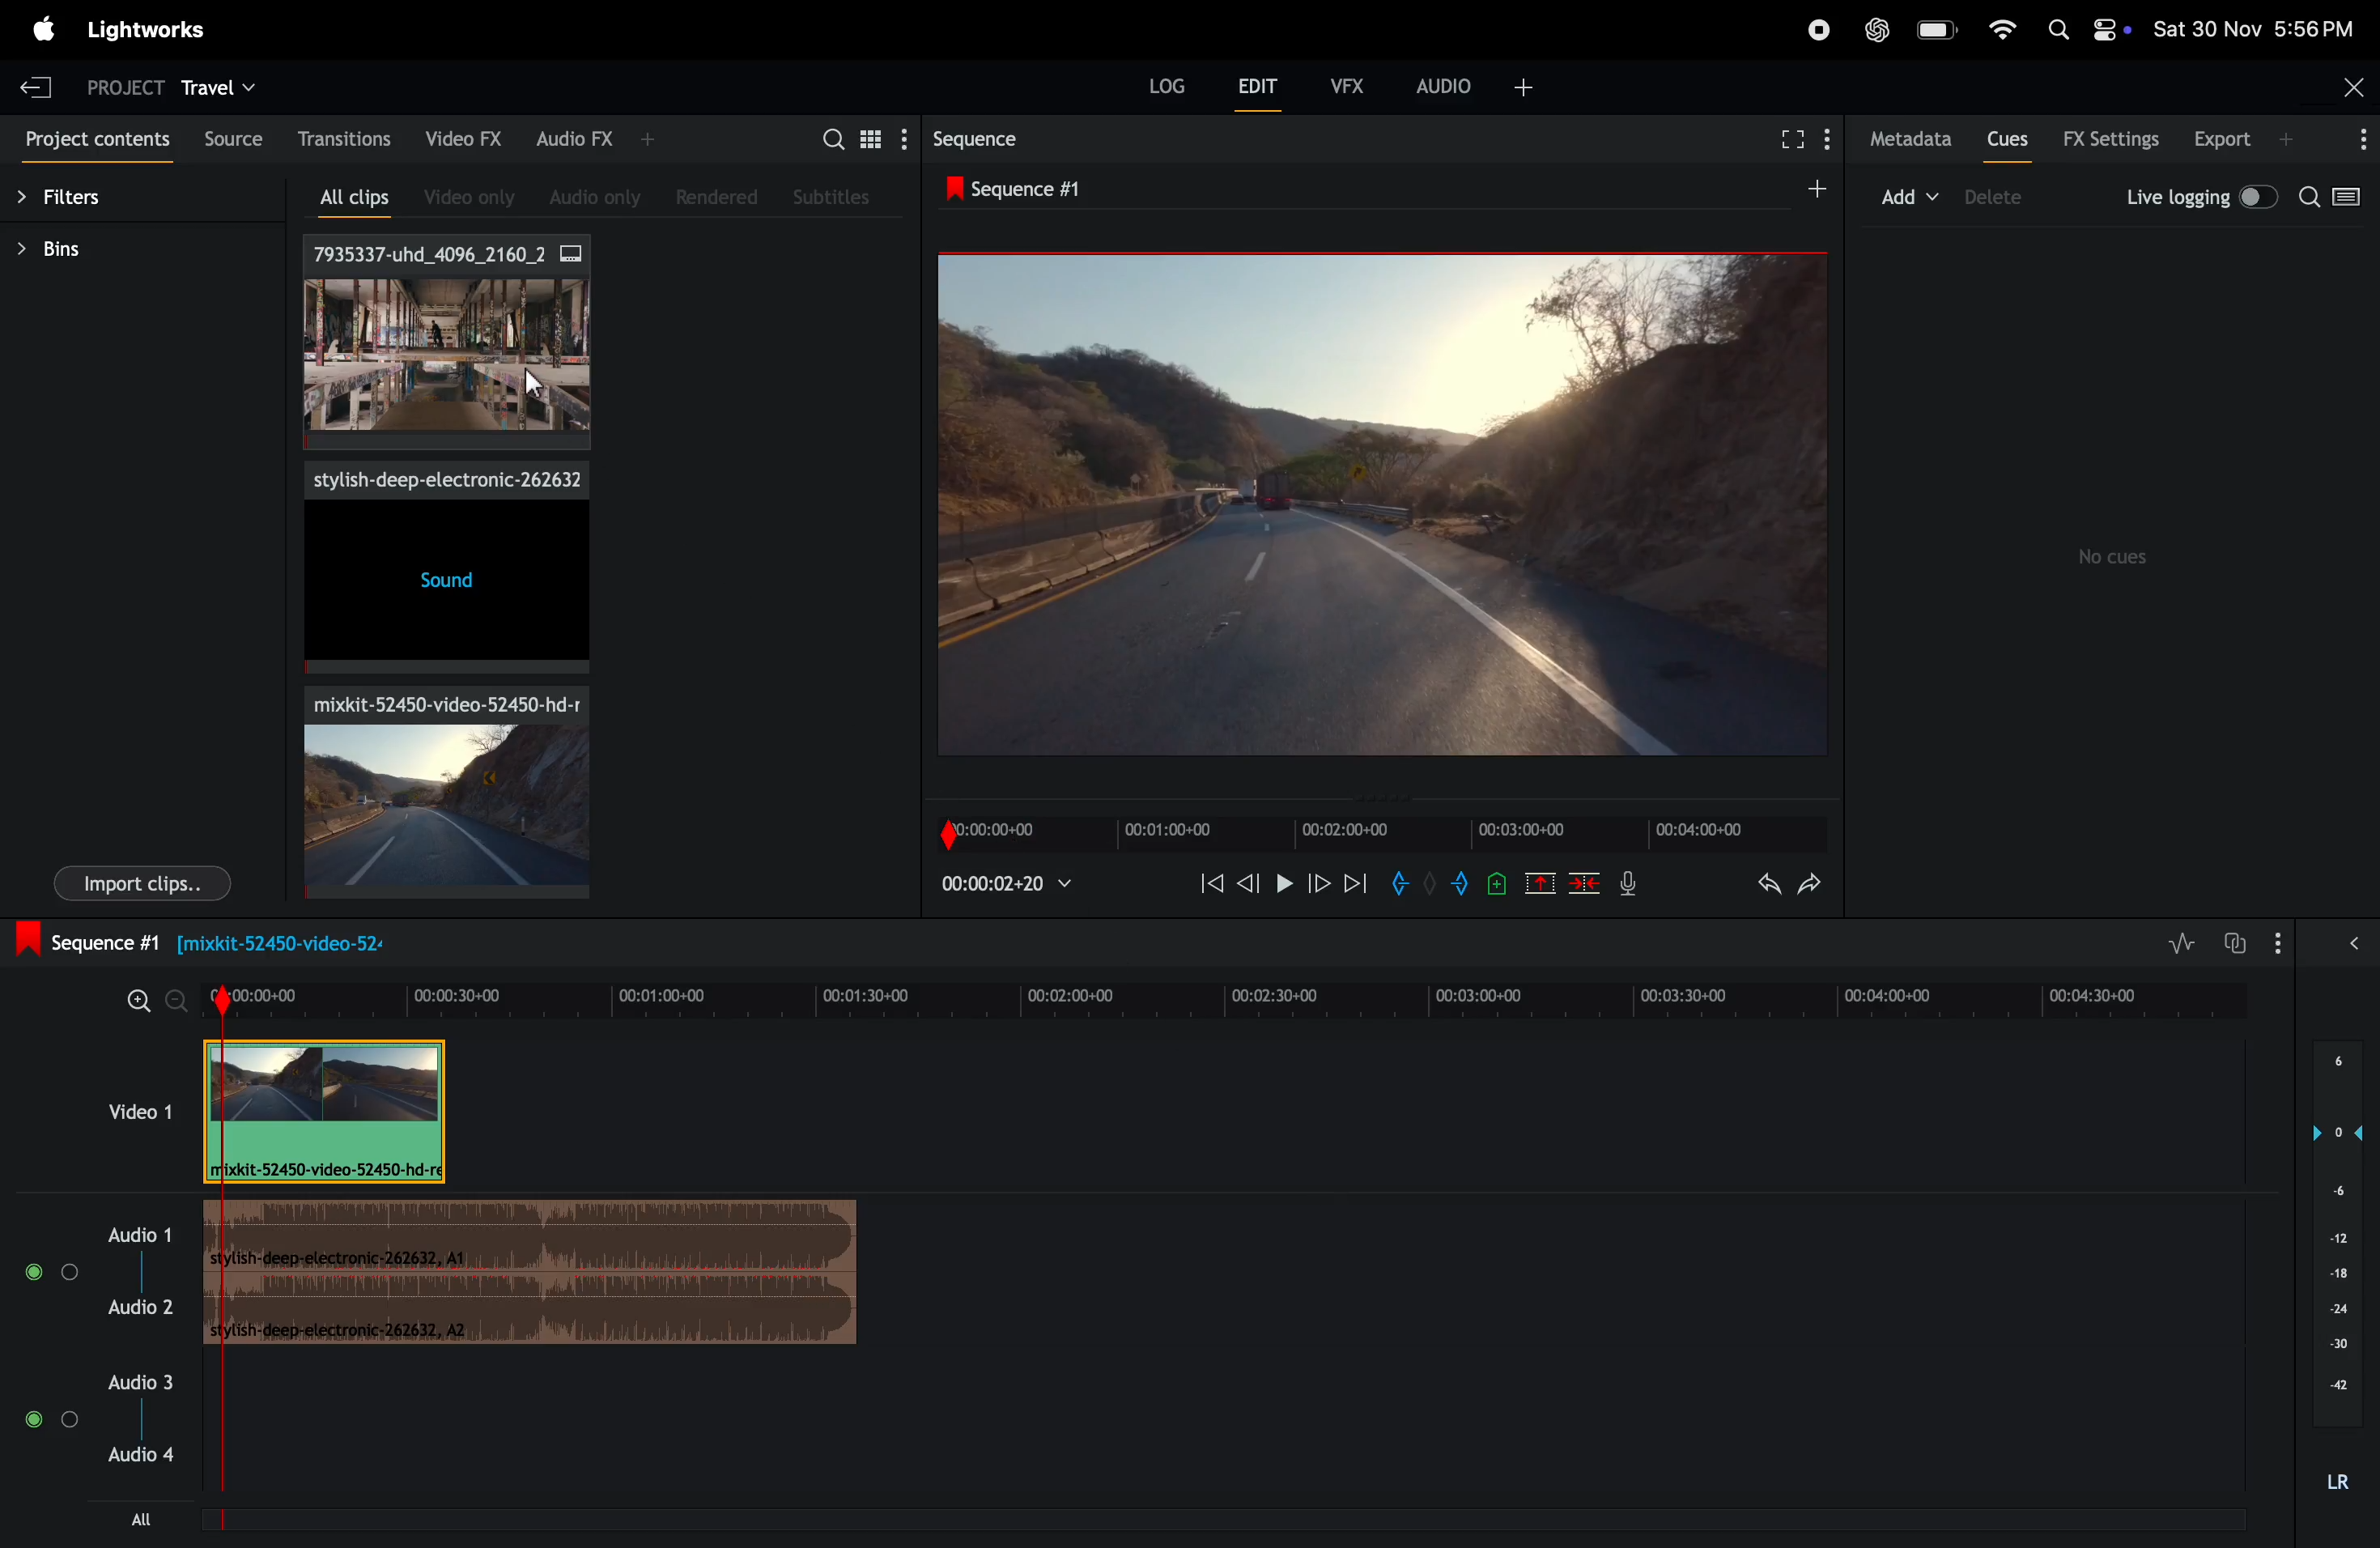 This screenshot has height=1548, width=2380. Describe the element at coordinates (1153, 87) in the screenshot. I see `log` at that location.